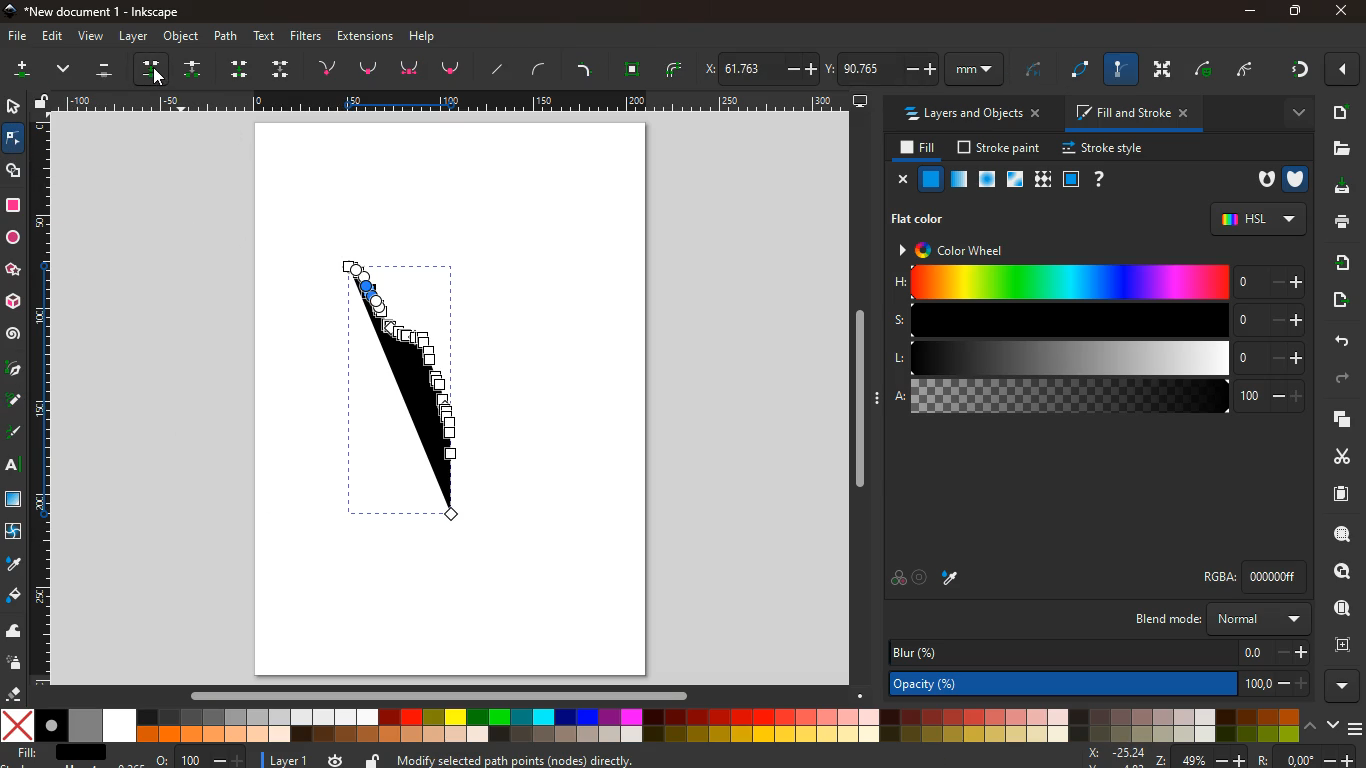 The height and width of the screenshot is (768, 1366). What do you see at coordinates (1338, 420) in the screenshot?
I see `copy` at bounding box center [1338, 420].